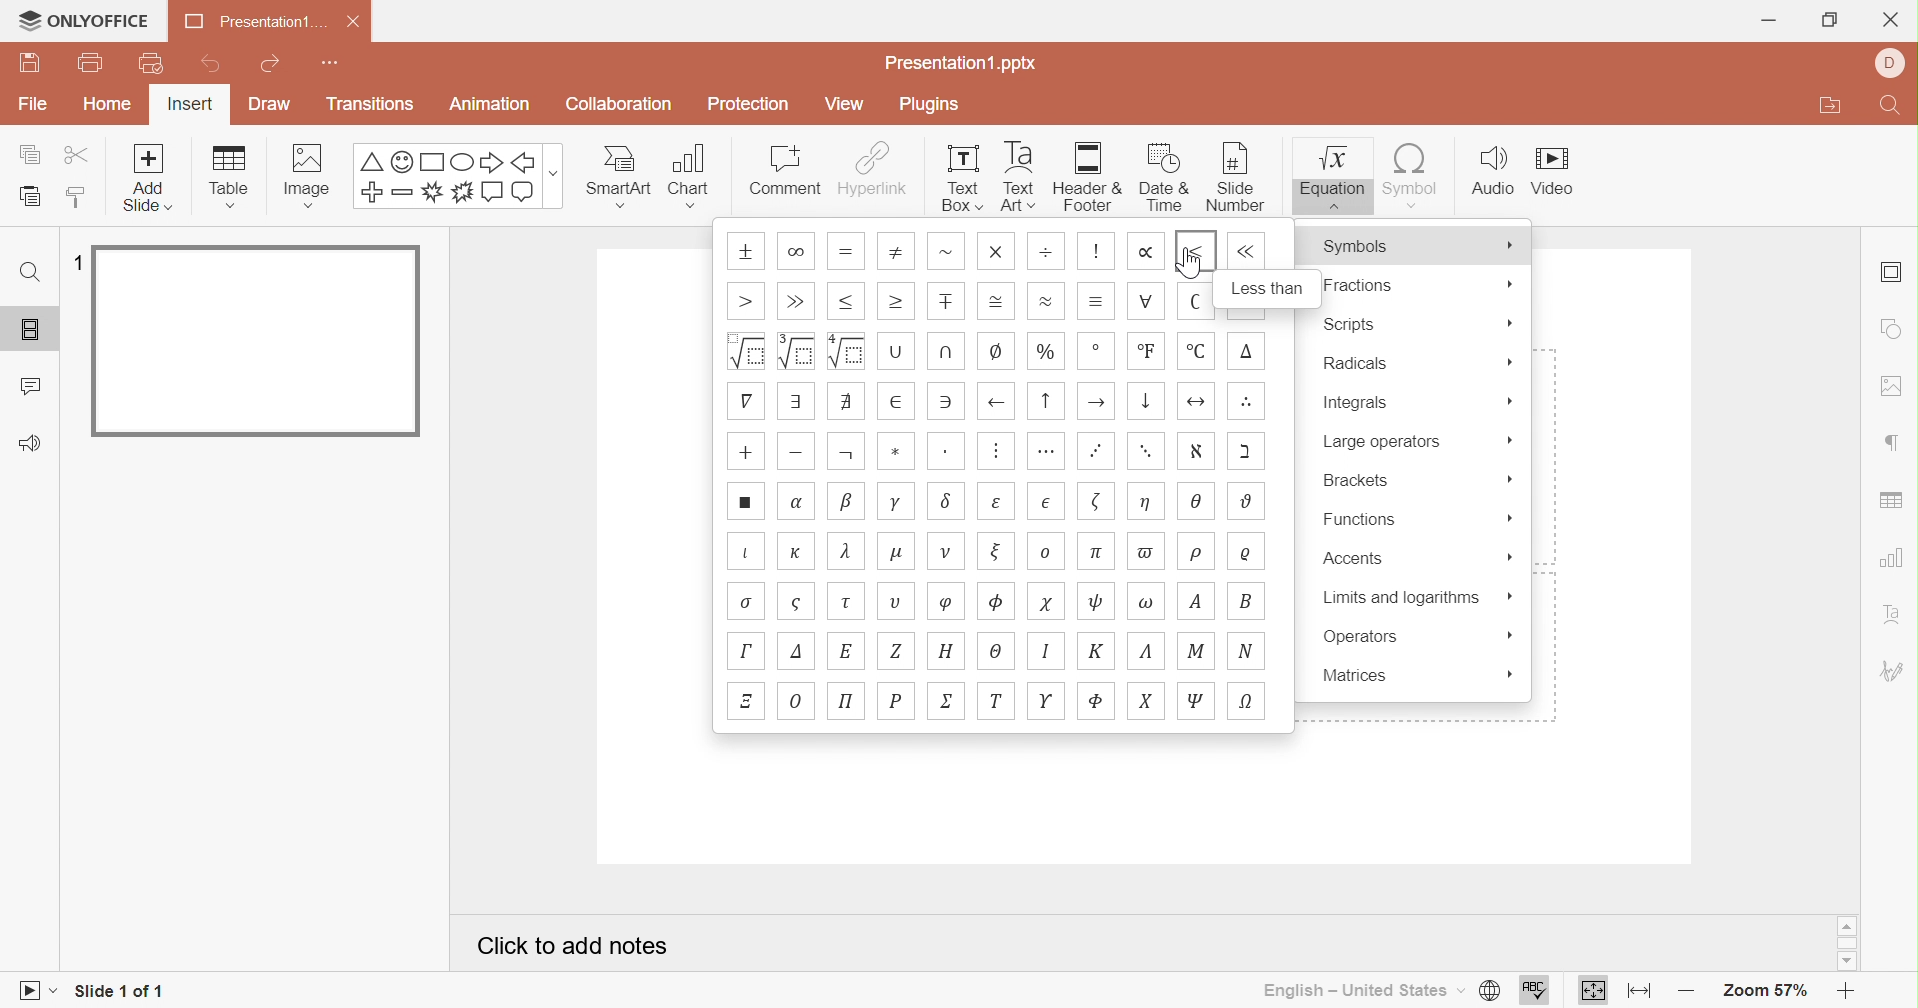 The height and width of the screenshot is (1008, 1918). What do you see at coordinates (1891, 384) in the screenshot?
I see `image settings` at bounding box center [1891, 384].